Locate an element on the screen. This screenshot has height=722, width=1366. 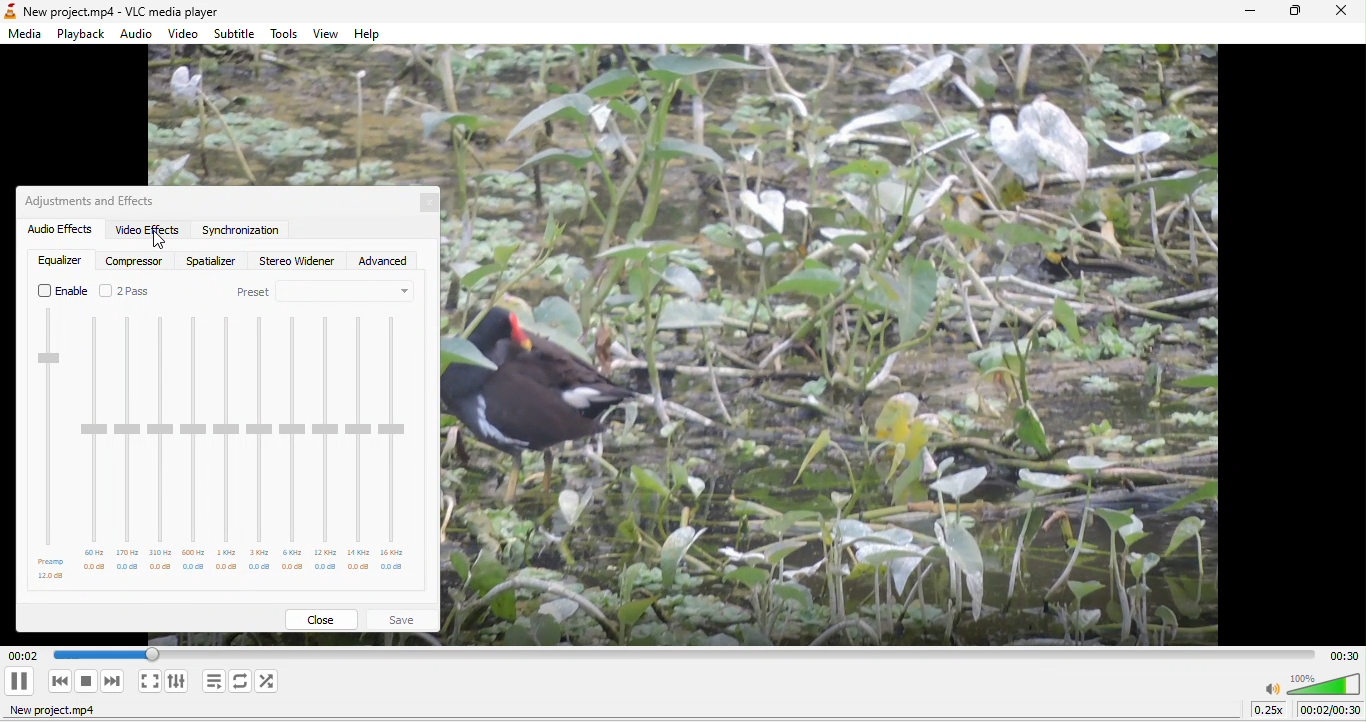
enable is located at coordinates (228, 447).